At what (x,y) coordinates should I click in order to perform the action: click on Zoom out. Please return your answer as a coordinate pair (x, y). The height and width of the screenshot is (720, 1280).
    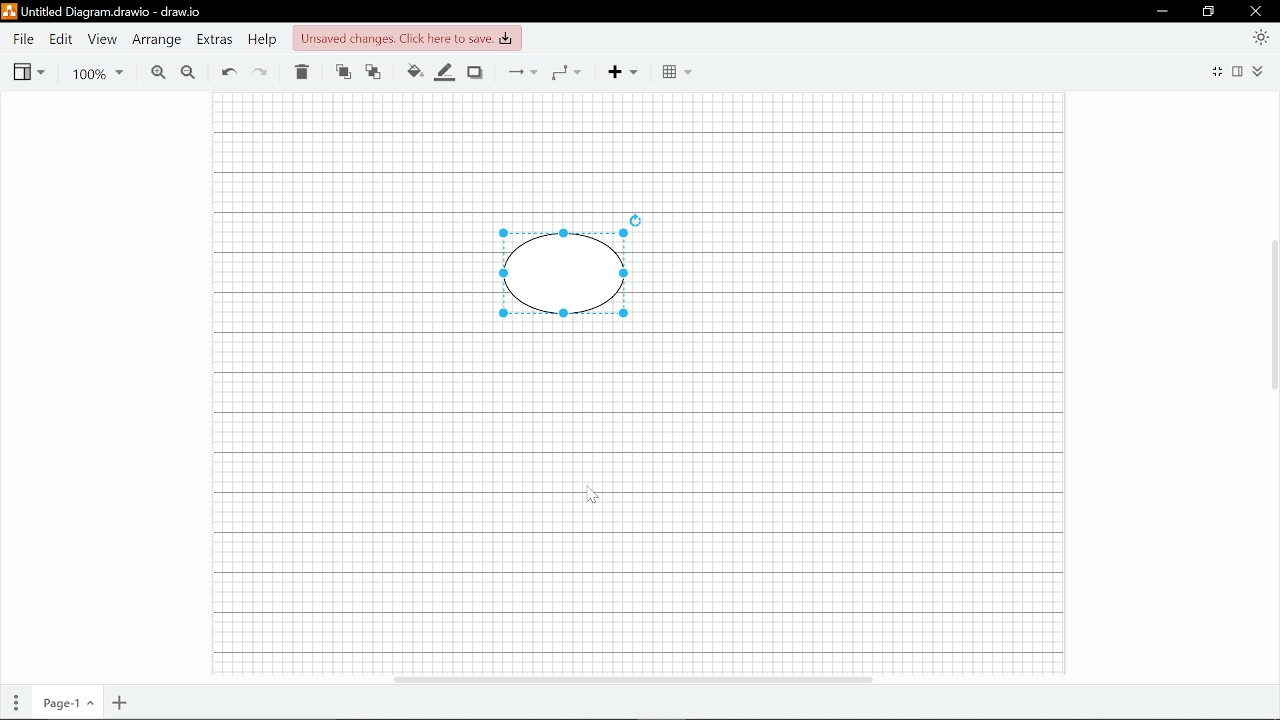
    Looking at the image, I should click on (188, 73).